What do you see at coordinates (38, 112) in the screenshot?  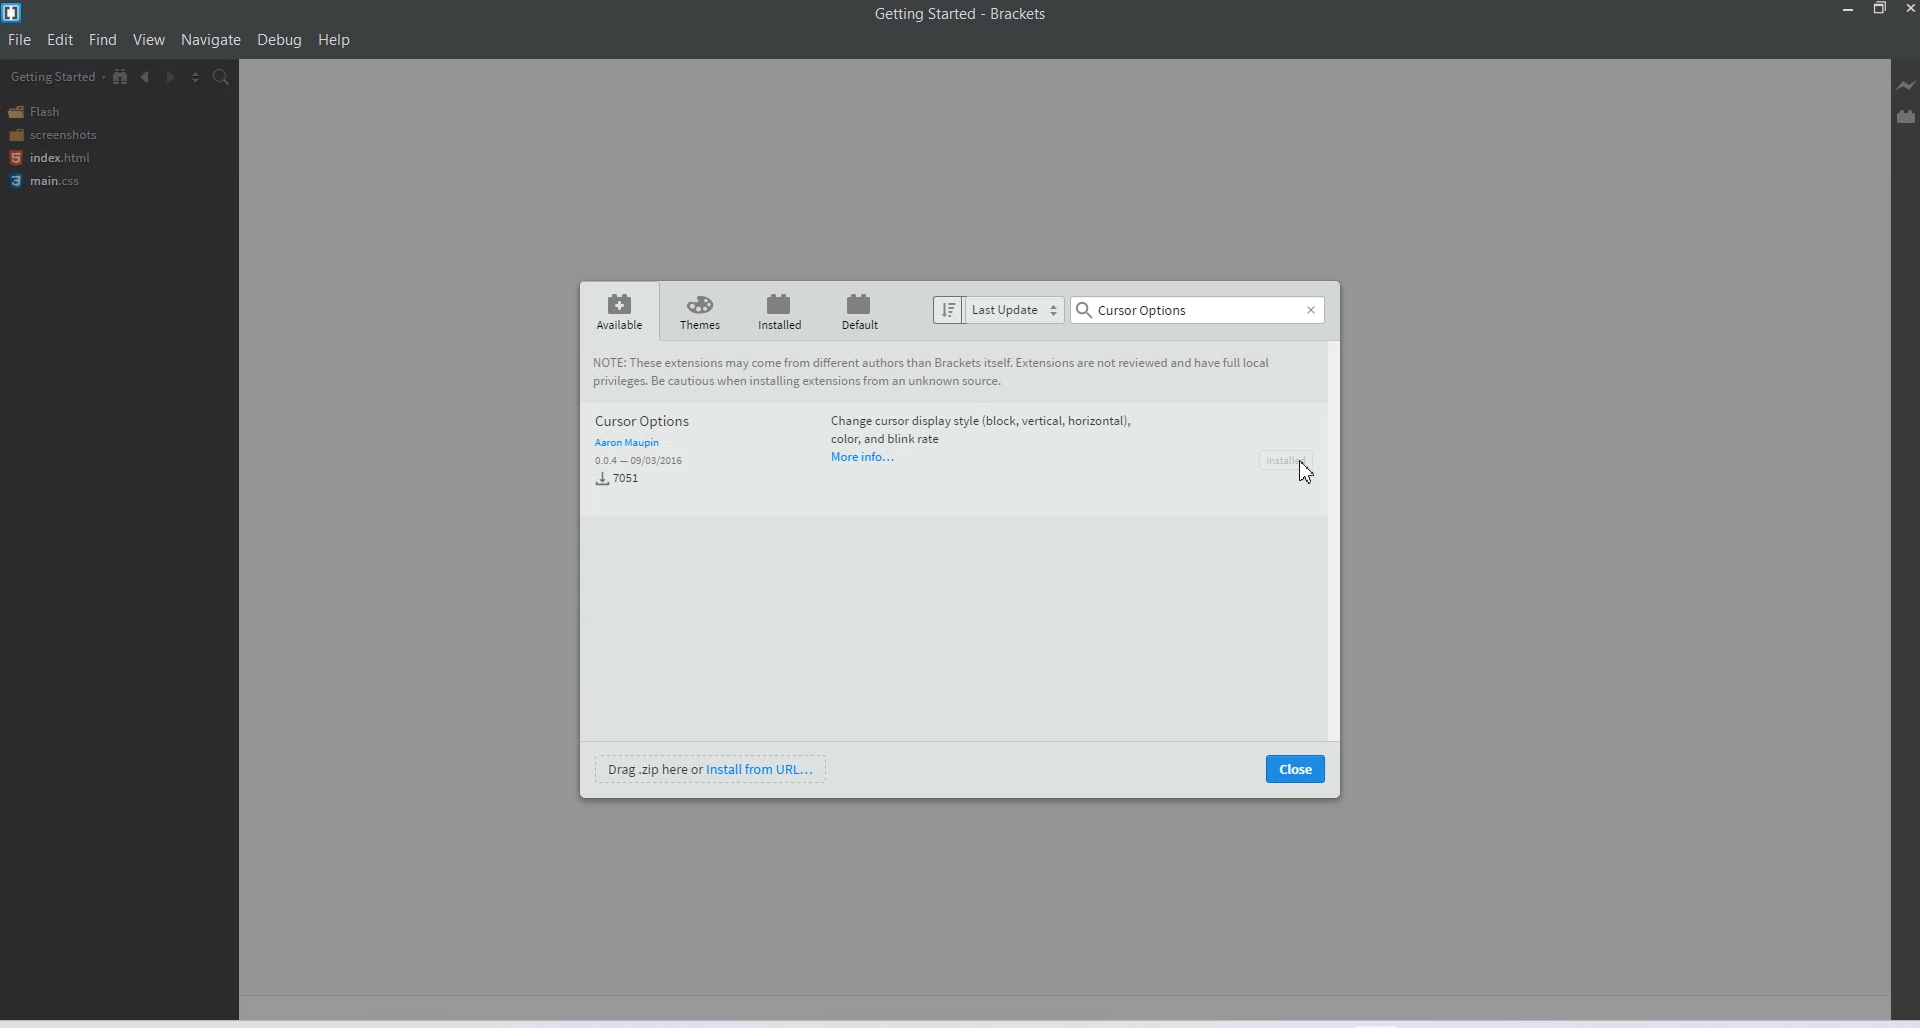 I see `Flash` at bounding box center [38, 112].